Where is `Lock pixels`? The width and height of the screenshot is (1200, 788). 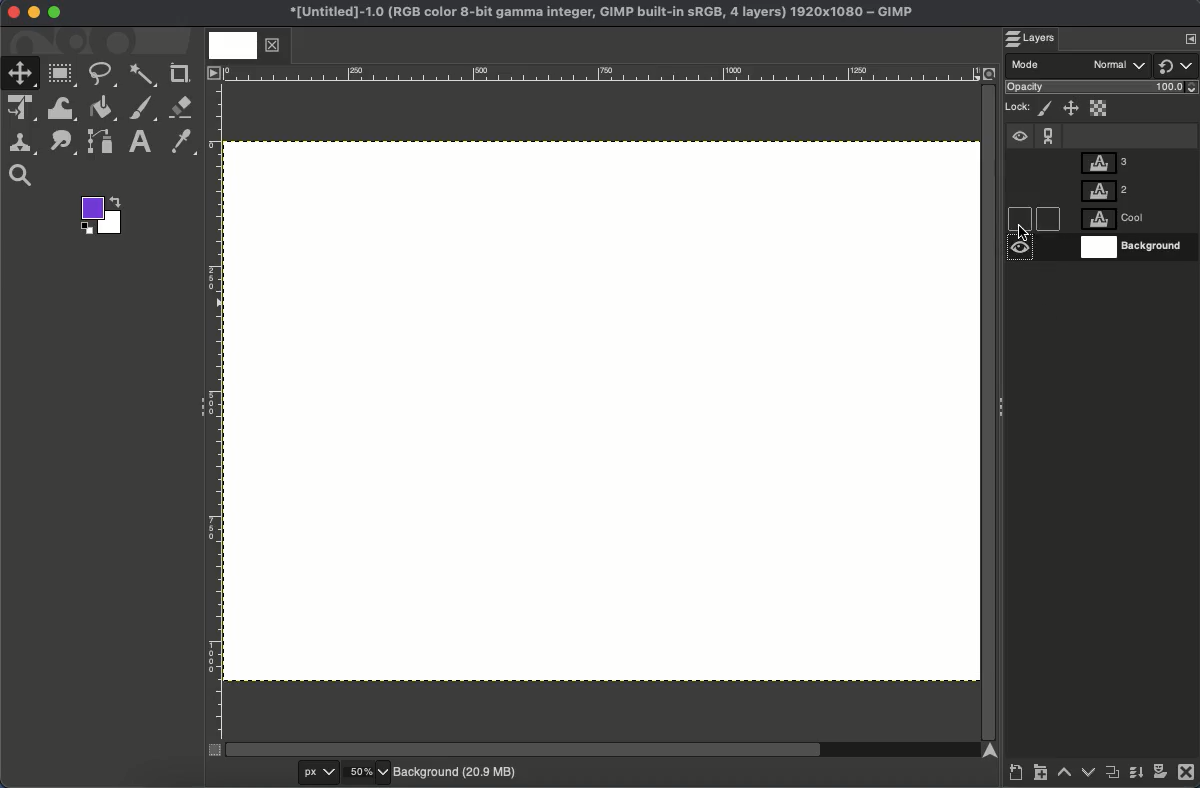
Lock pixels is located at coordinates (1047, 109).